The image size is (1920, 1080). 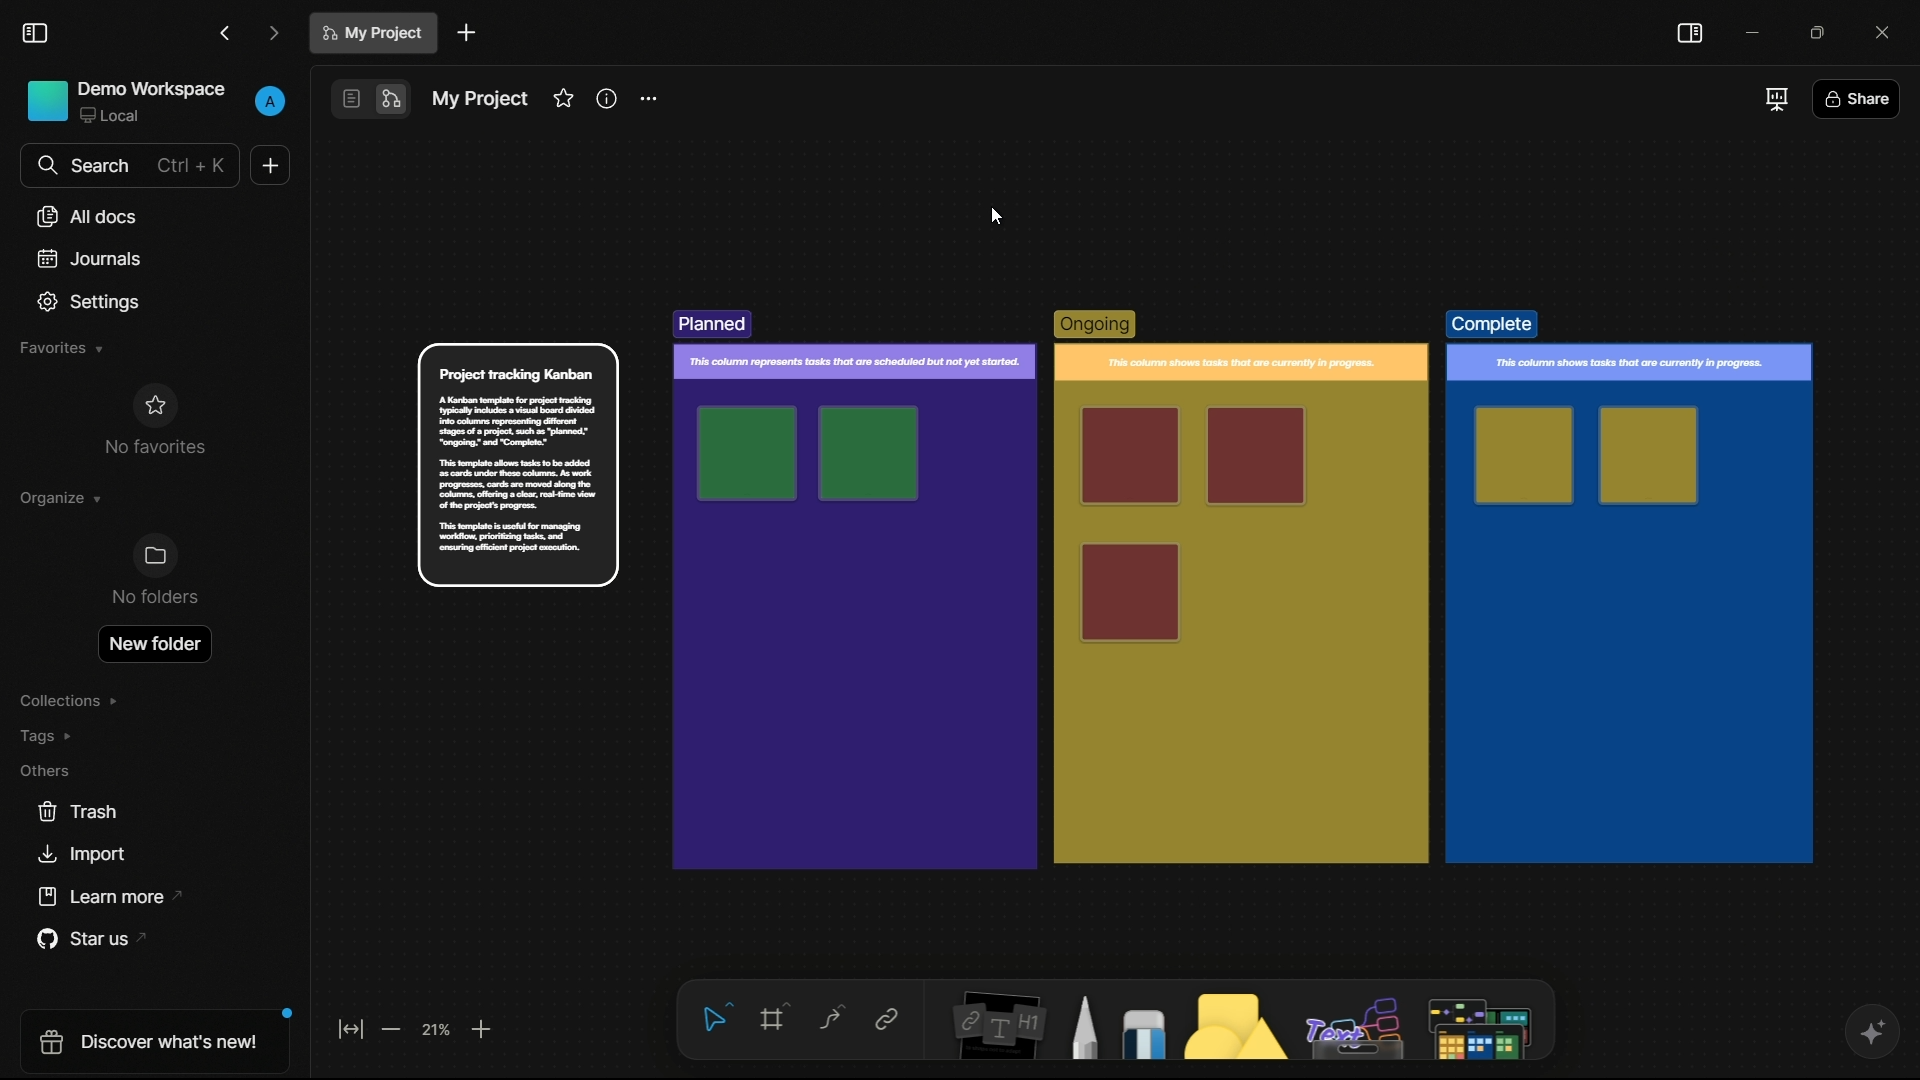 What do you see at coordinates (59, 348) in the screenshot?
I see `favorites` at bounding box center [59, 348].